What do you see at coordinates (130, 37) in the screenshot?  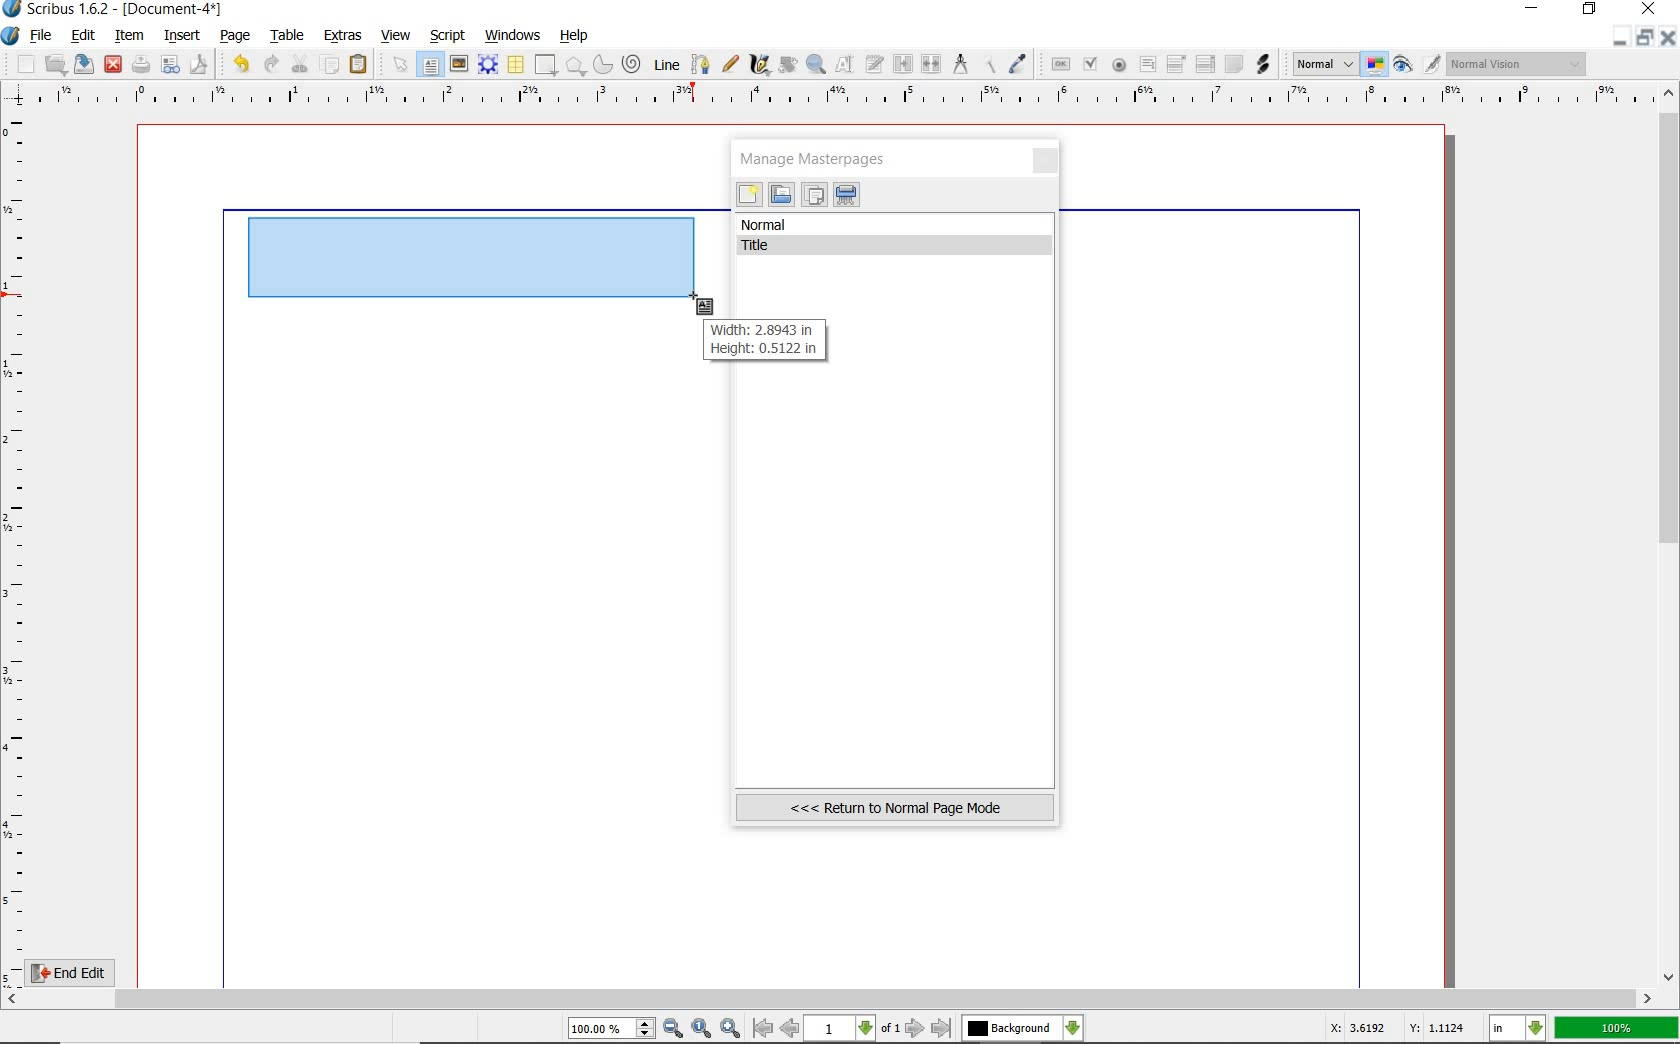 I see `item` at bounding box center [130, 37].